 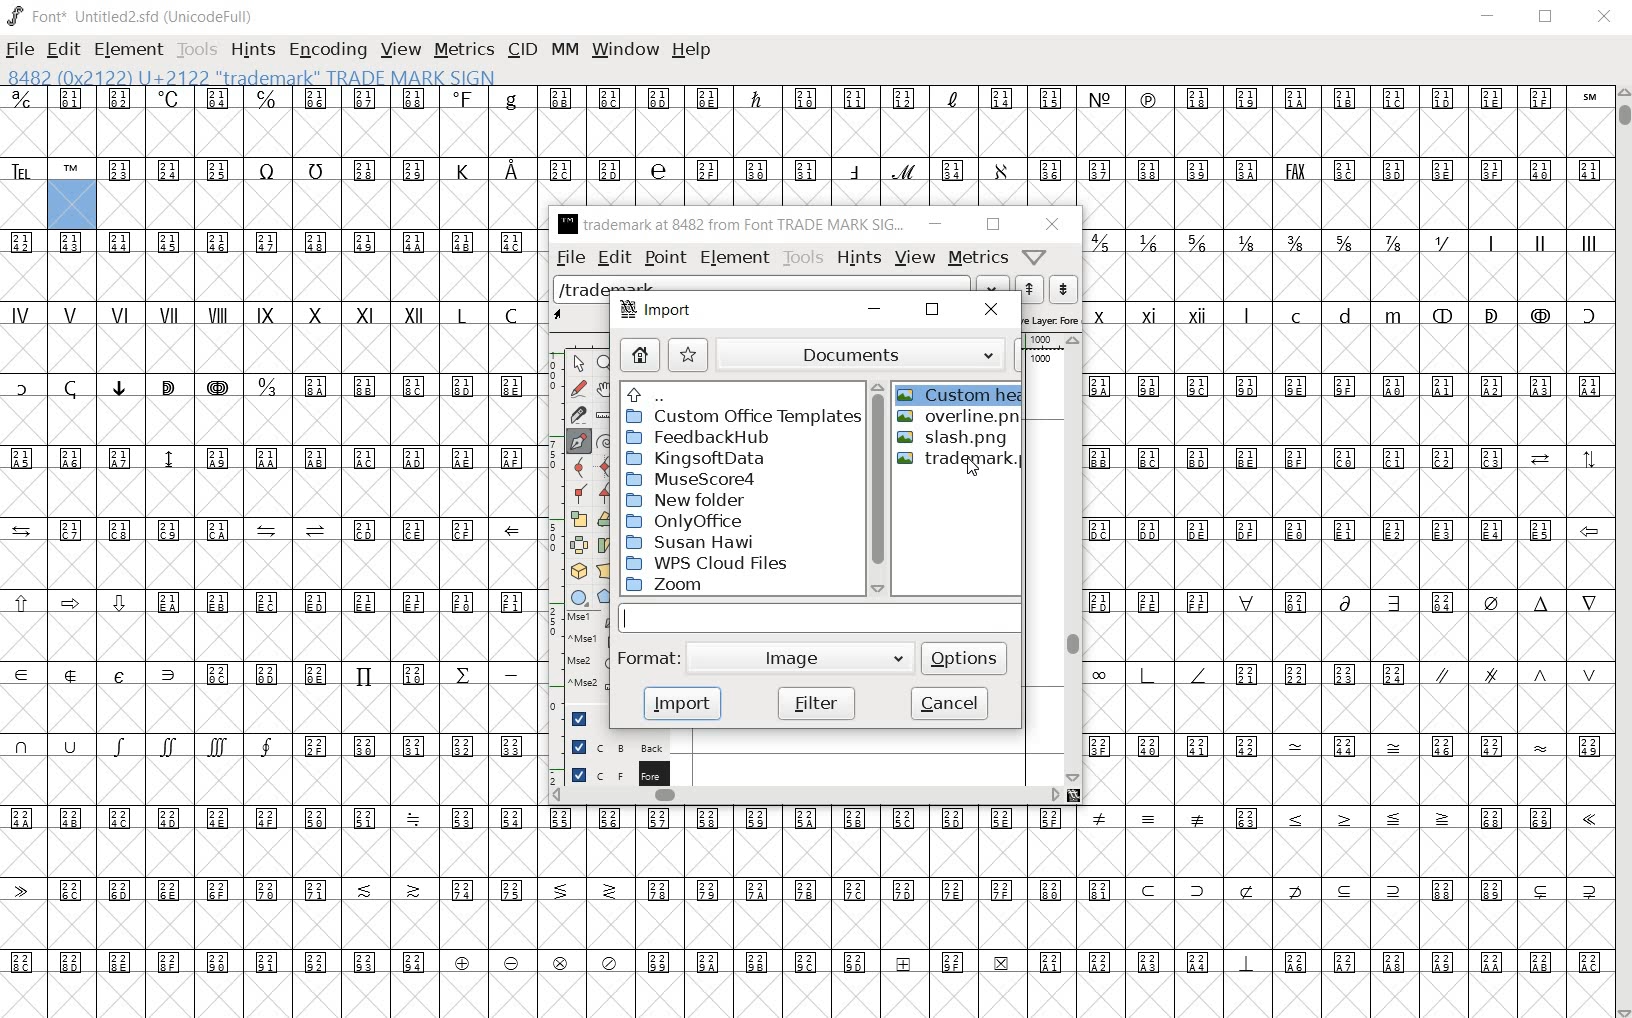 I want to click on change whether spiro is active or not, so click(x=604, y=441).